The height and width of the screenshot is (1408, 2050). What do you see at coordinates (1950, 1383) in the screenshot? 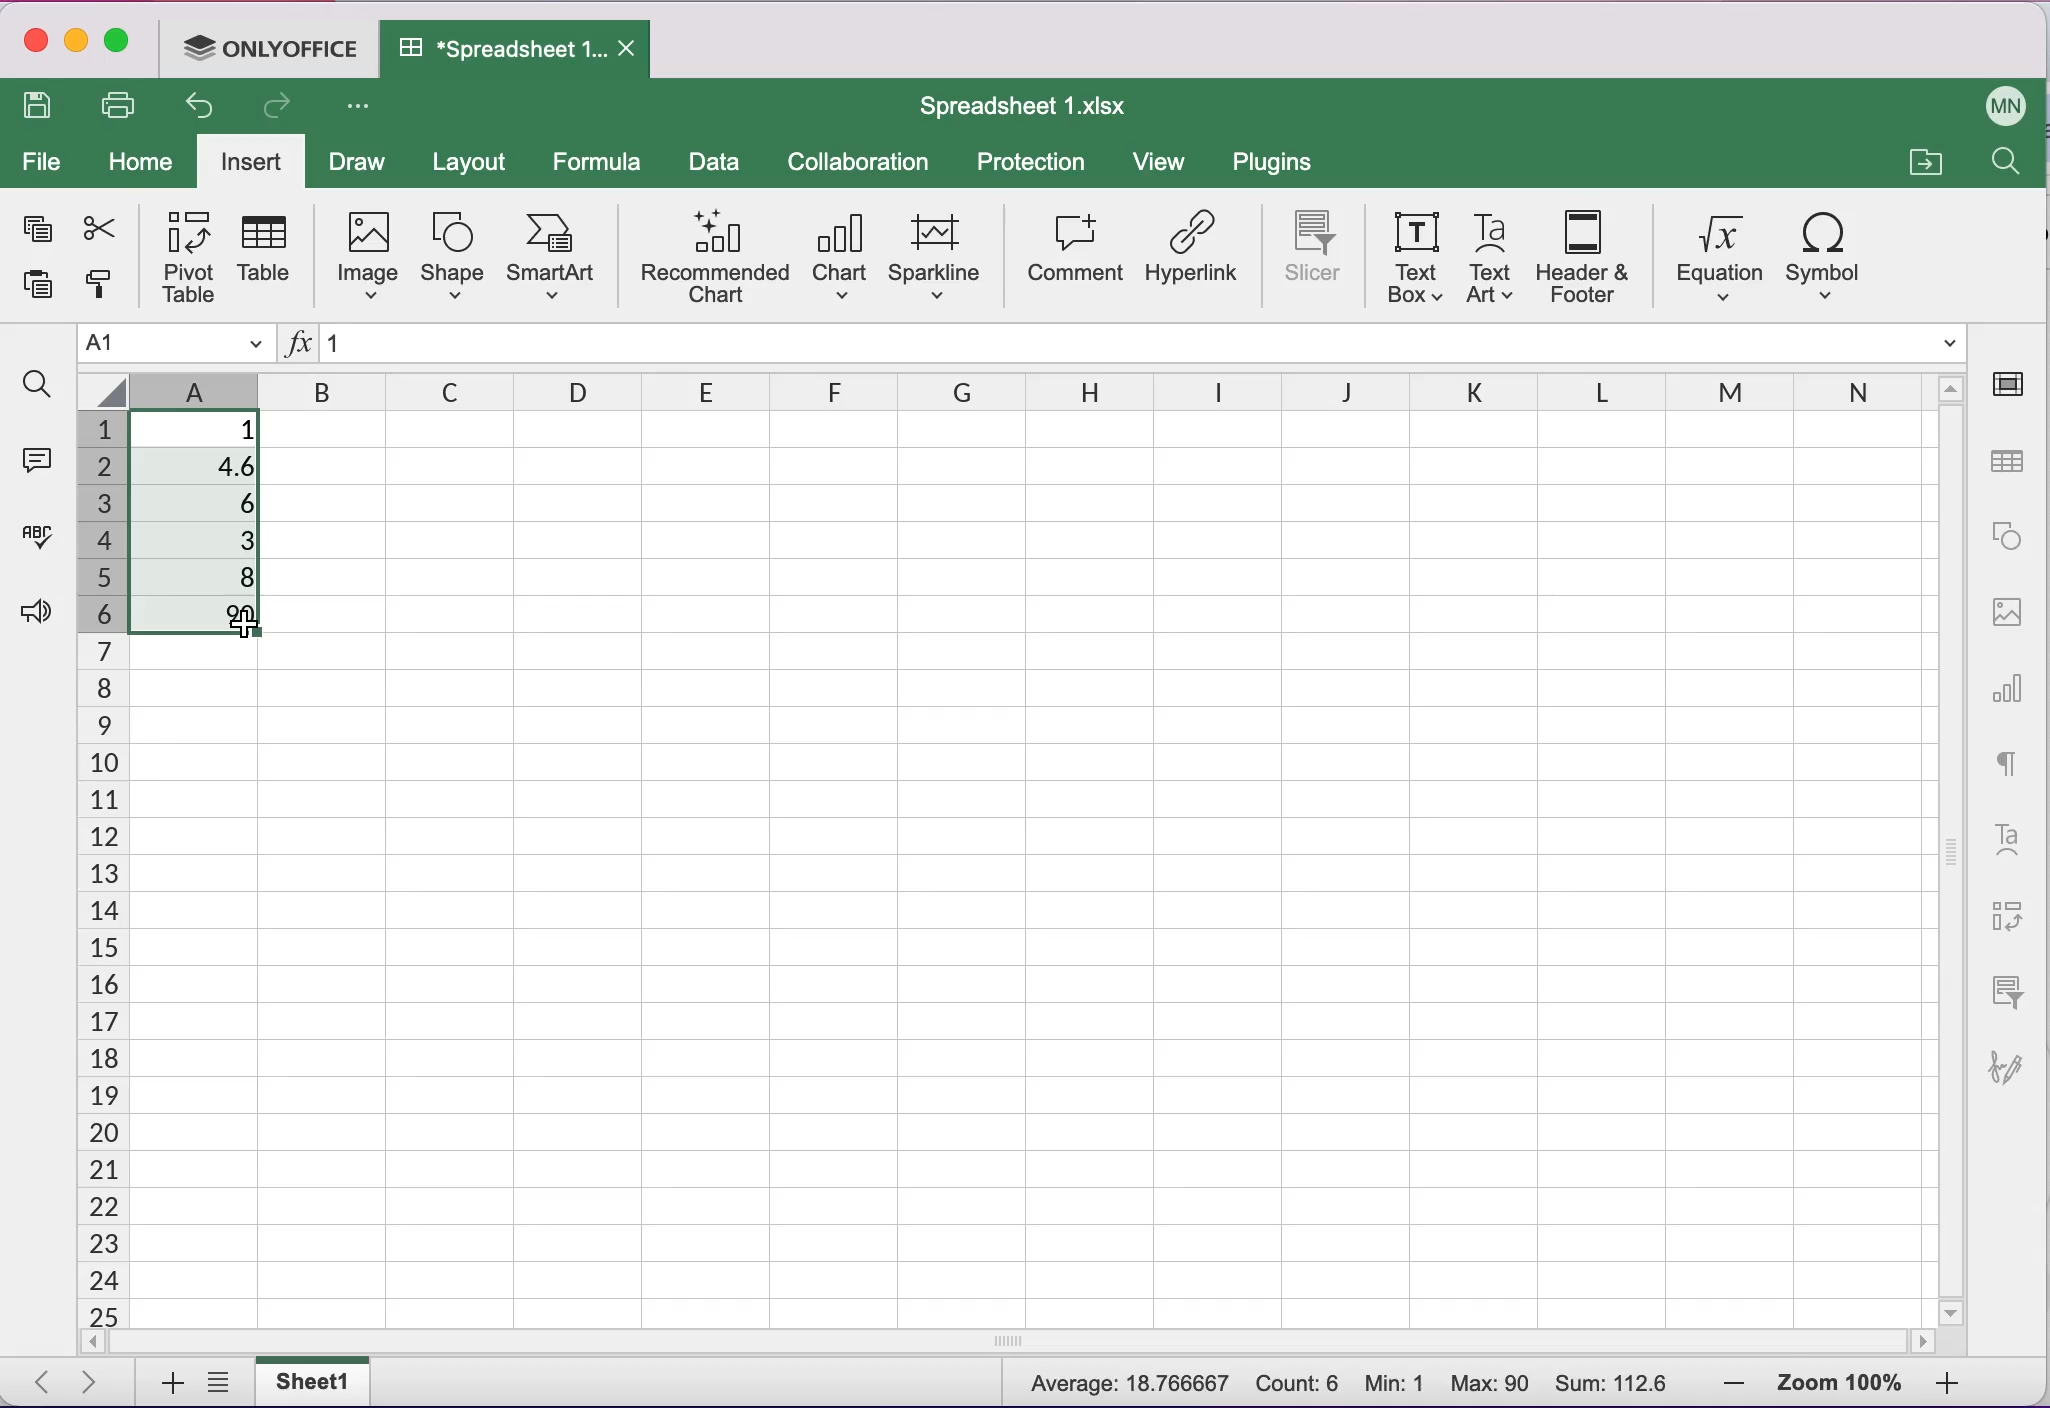
I see `zoom in` at bounding box center [1950, 1383].